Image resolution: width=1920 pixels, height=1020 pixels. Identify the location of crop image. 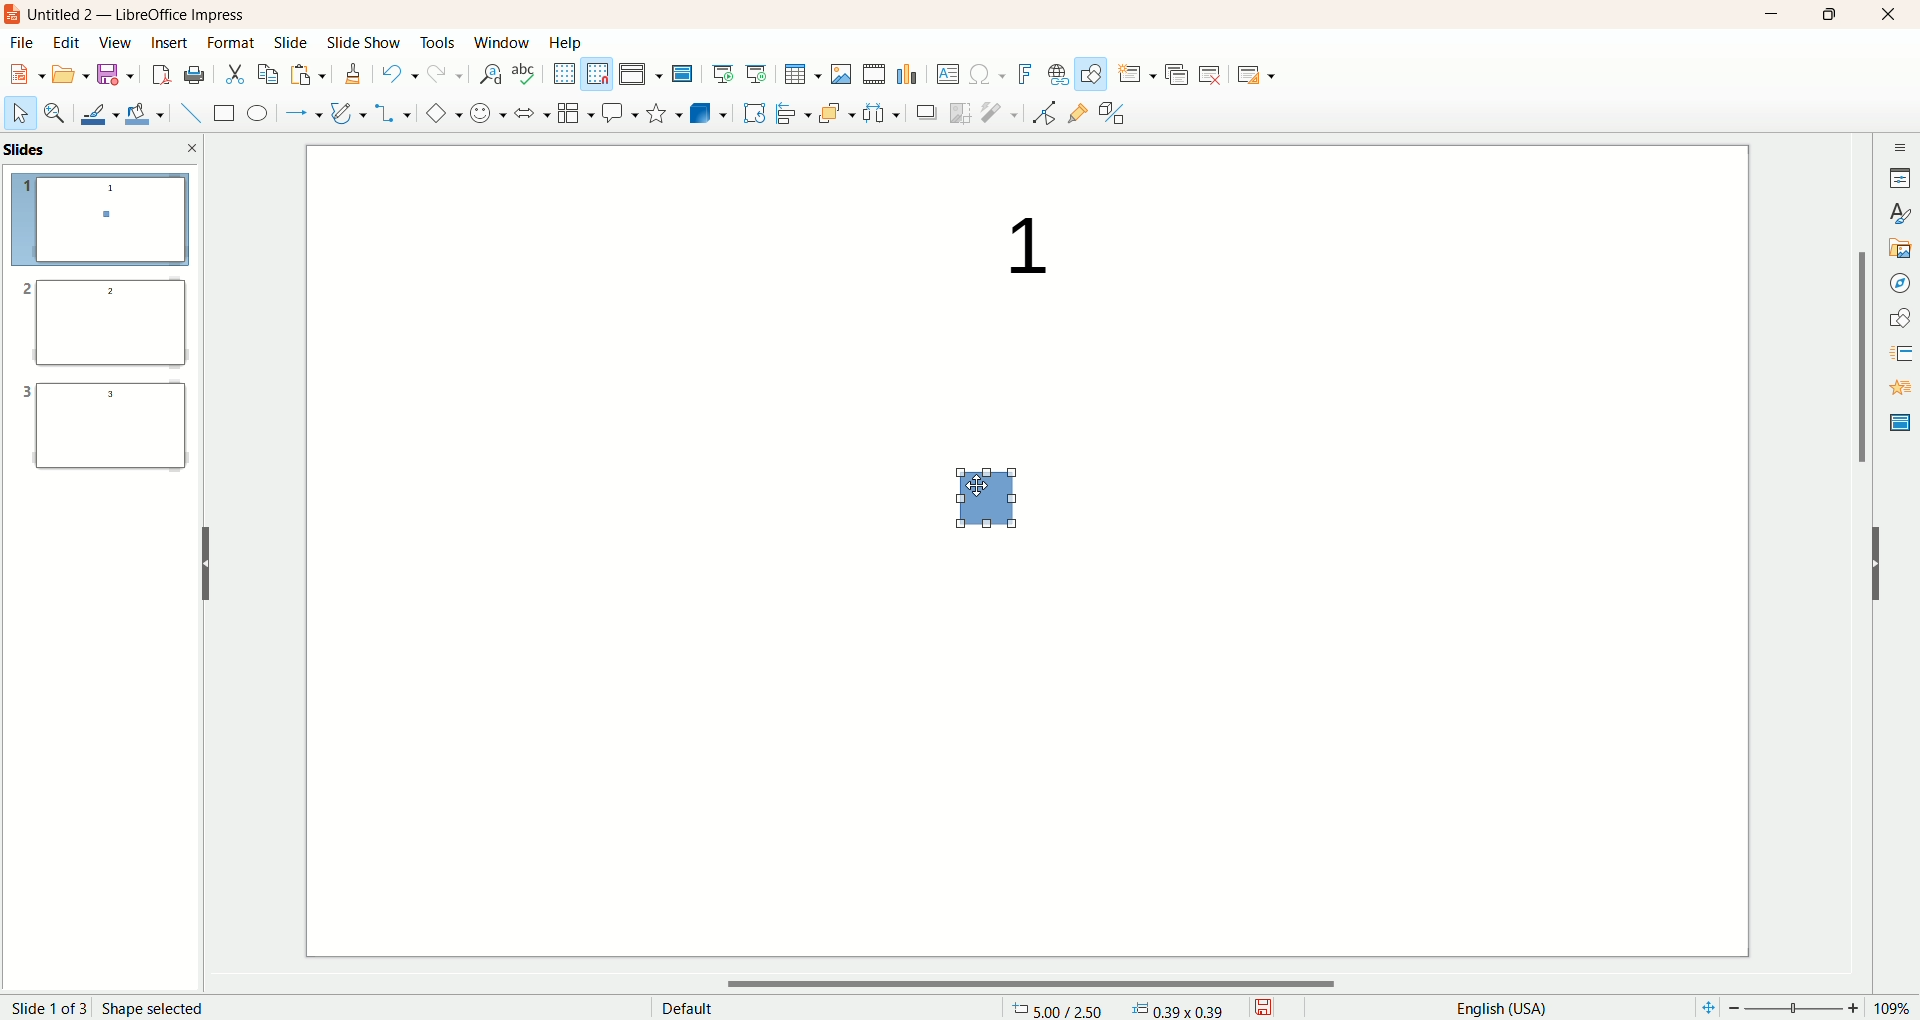
(961, 112).